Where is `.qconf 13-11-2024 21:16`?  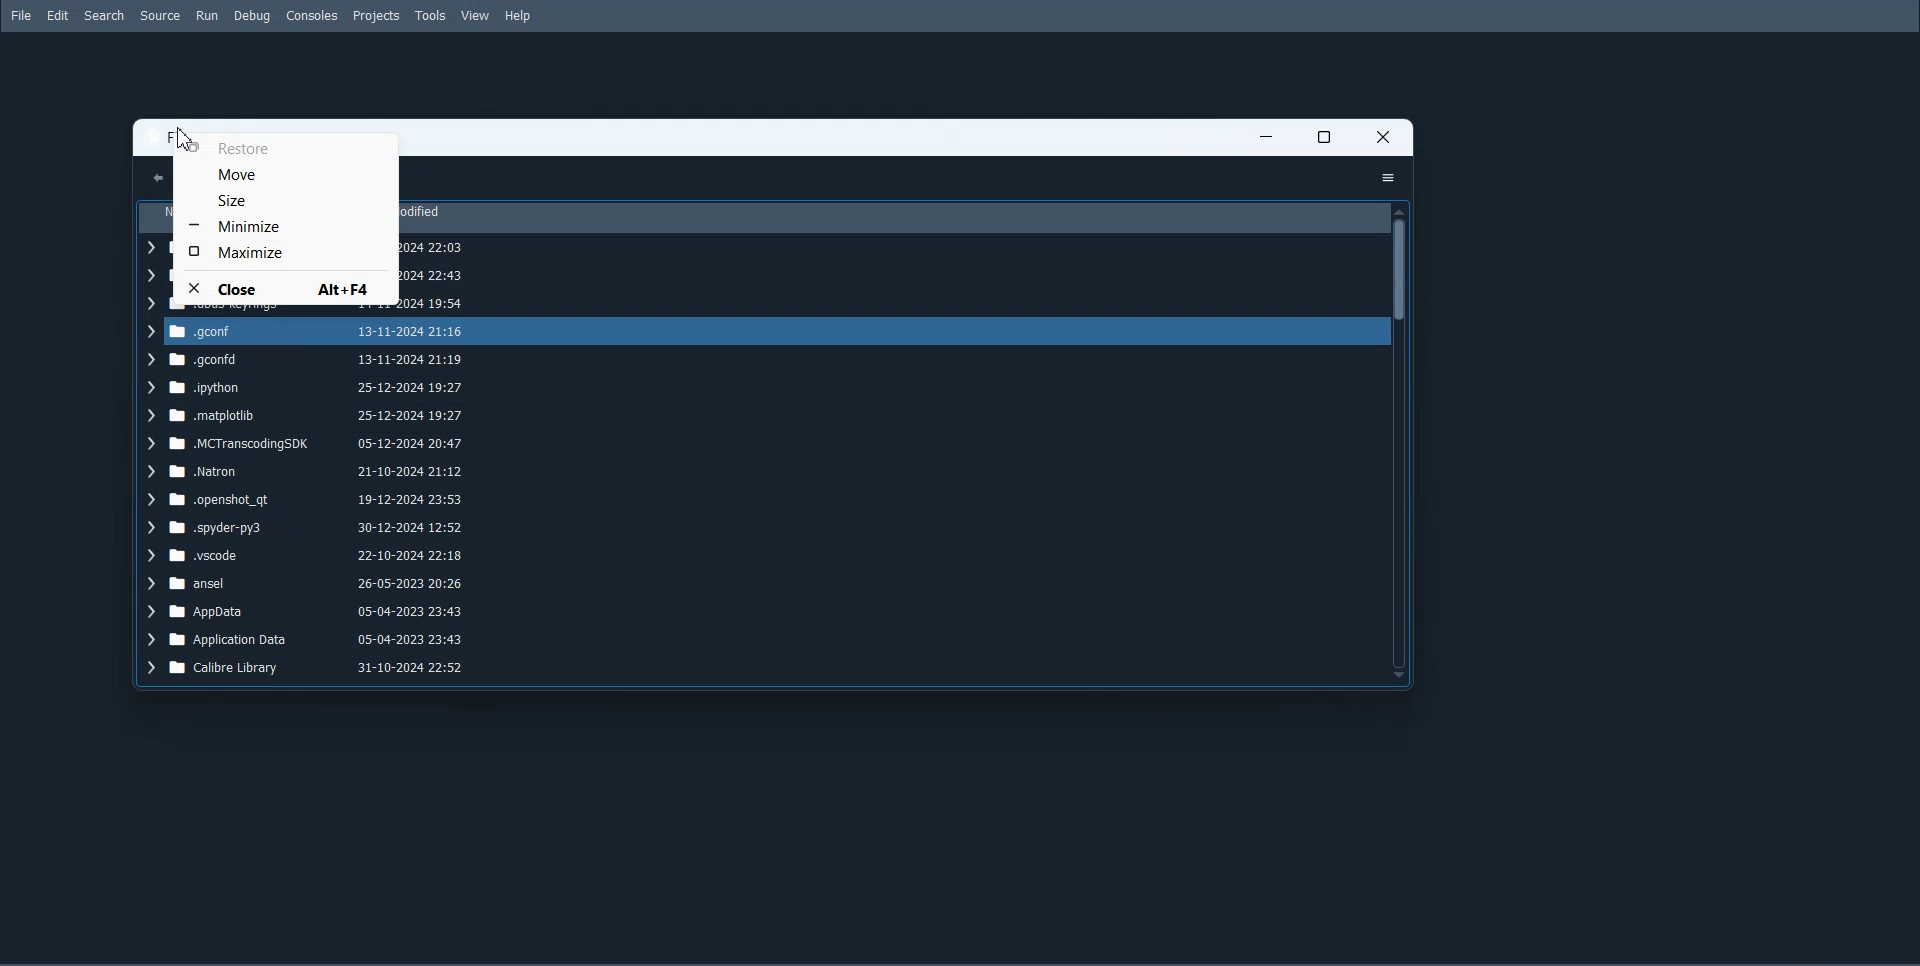
.qconf 13-11-2024 21:16 is located at coordinates (302, 329).